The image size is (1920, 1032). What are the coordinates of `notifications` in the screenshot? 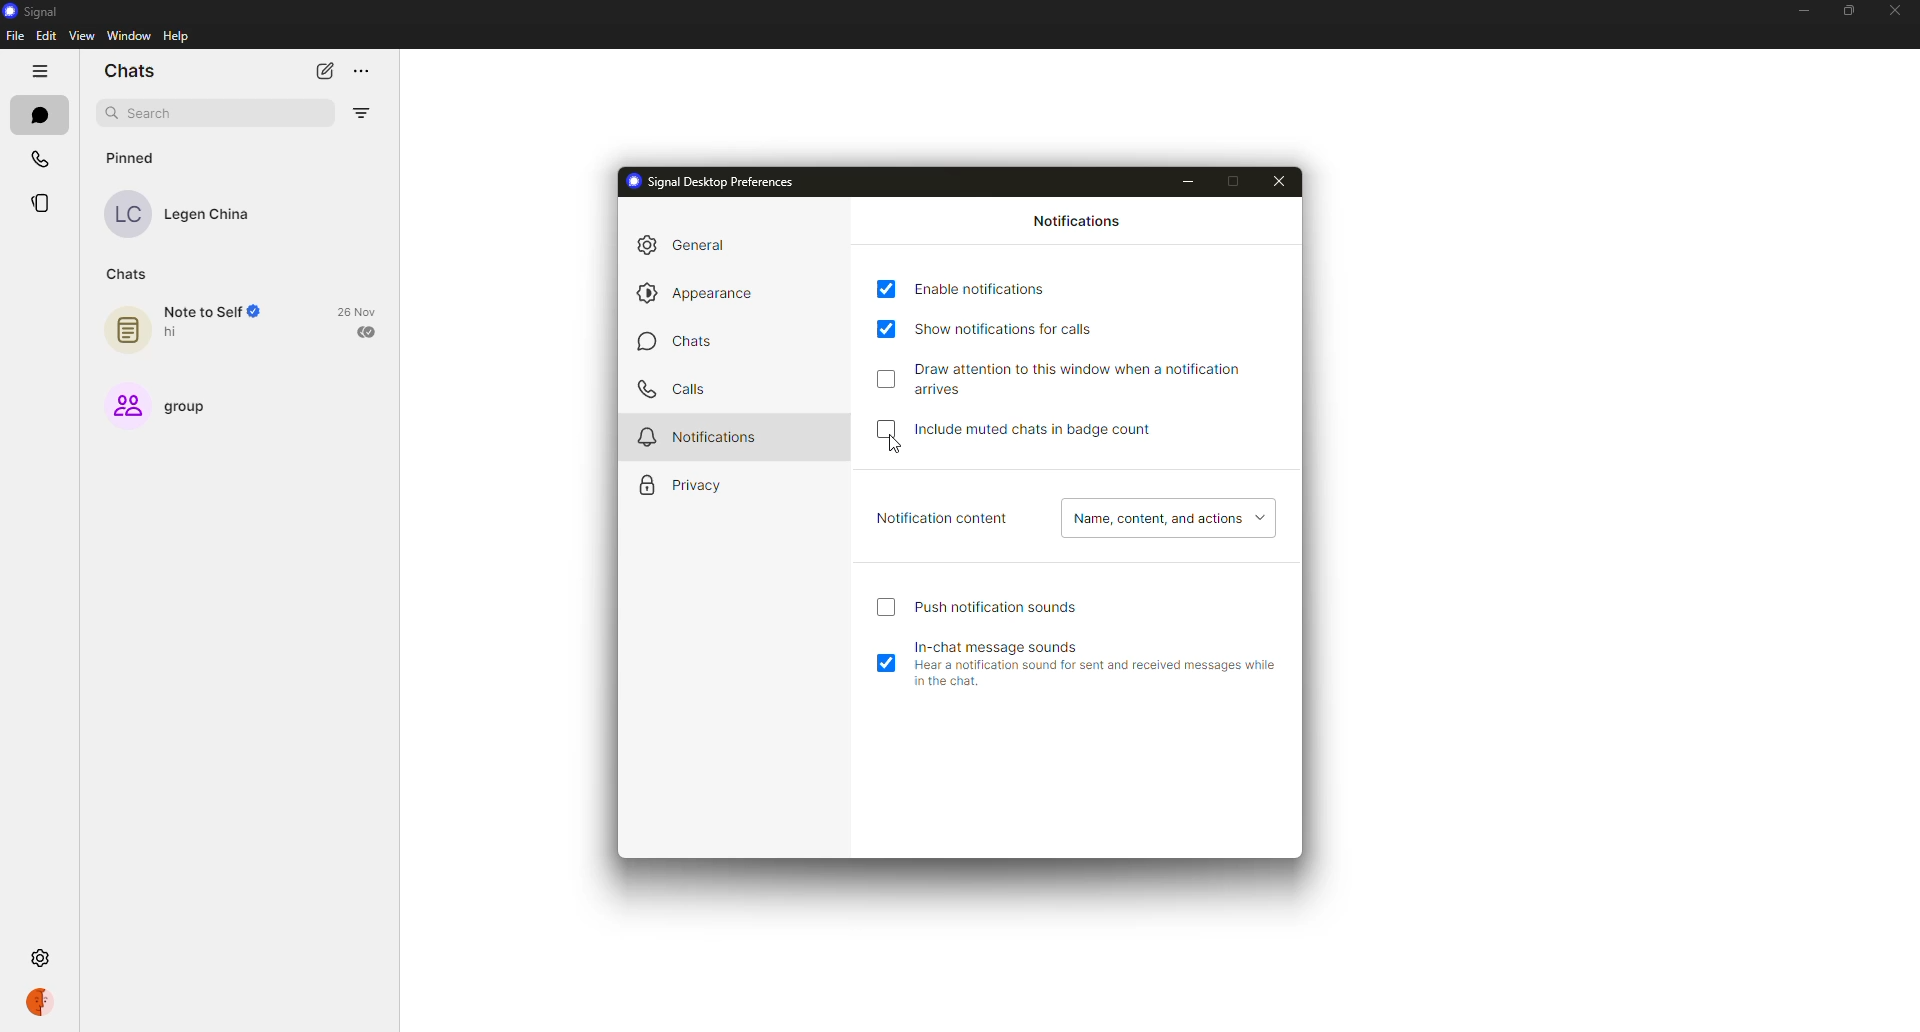 It's located at (705, 434).